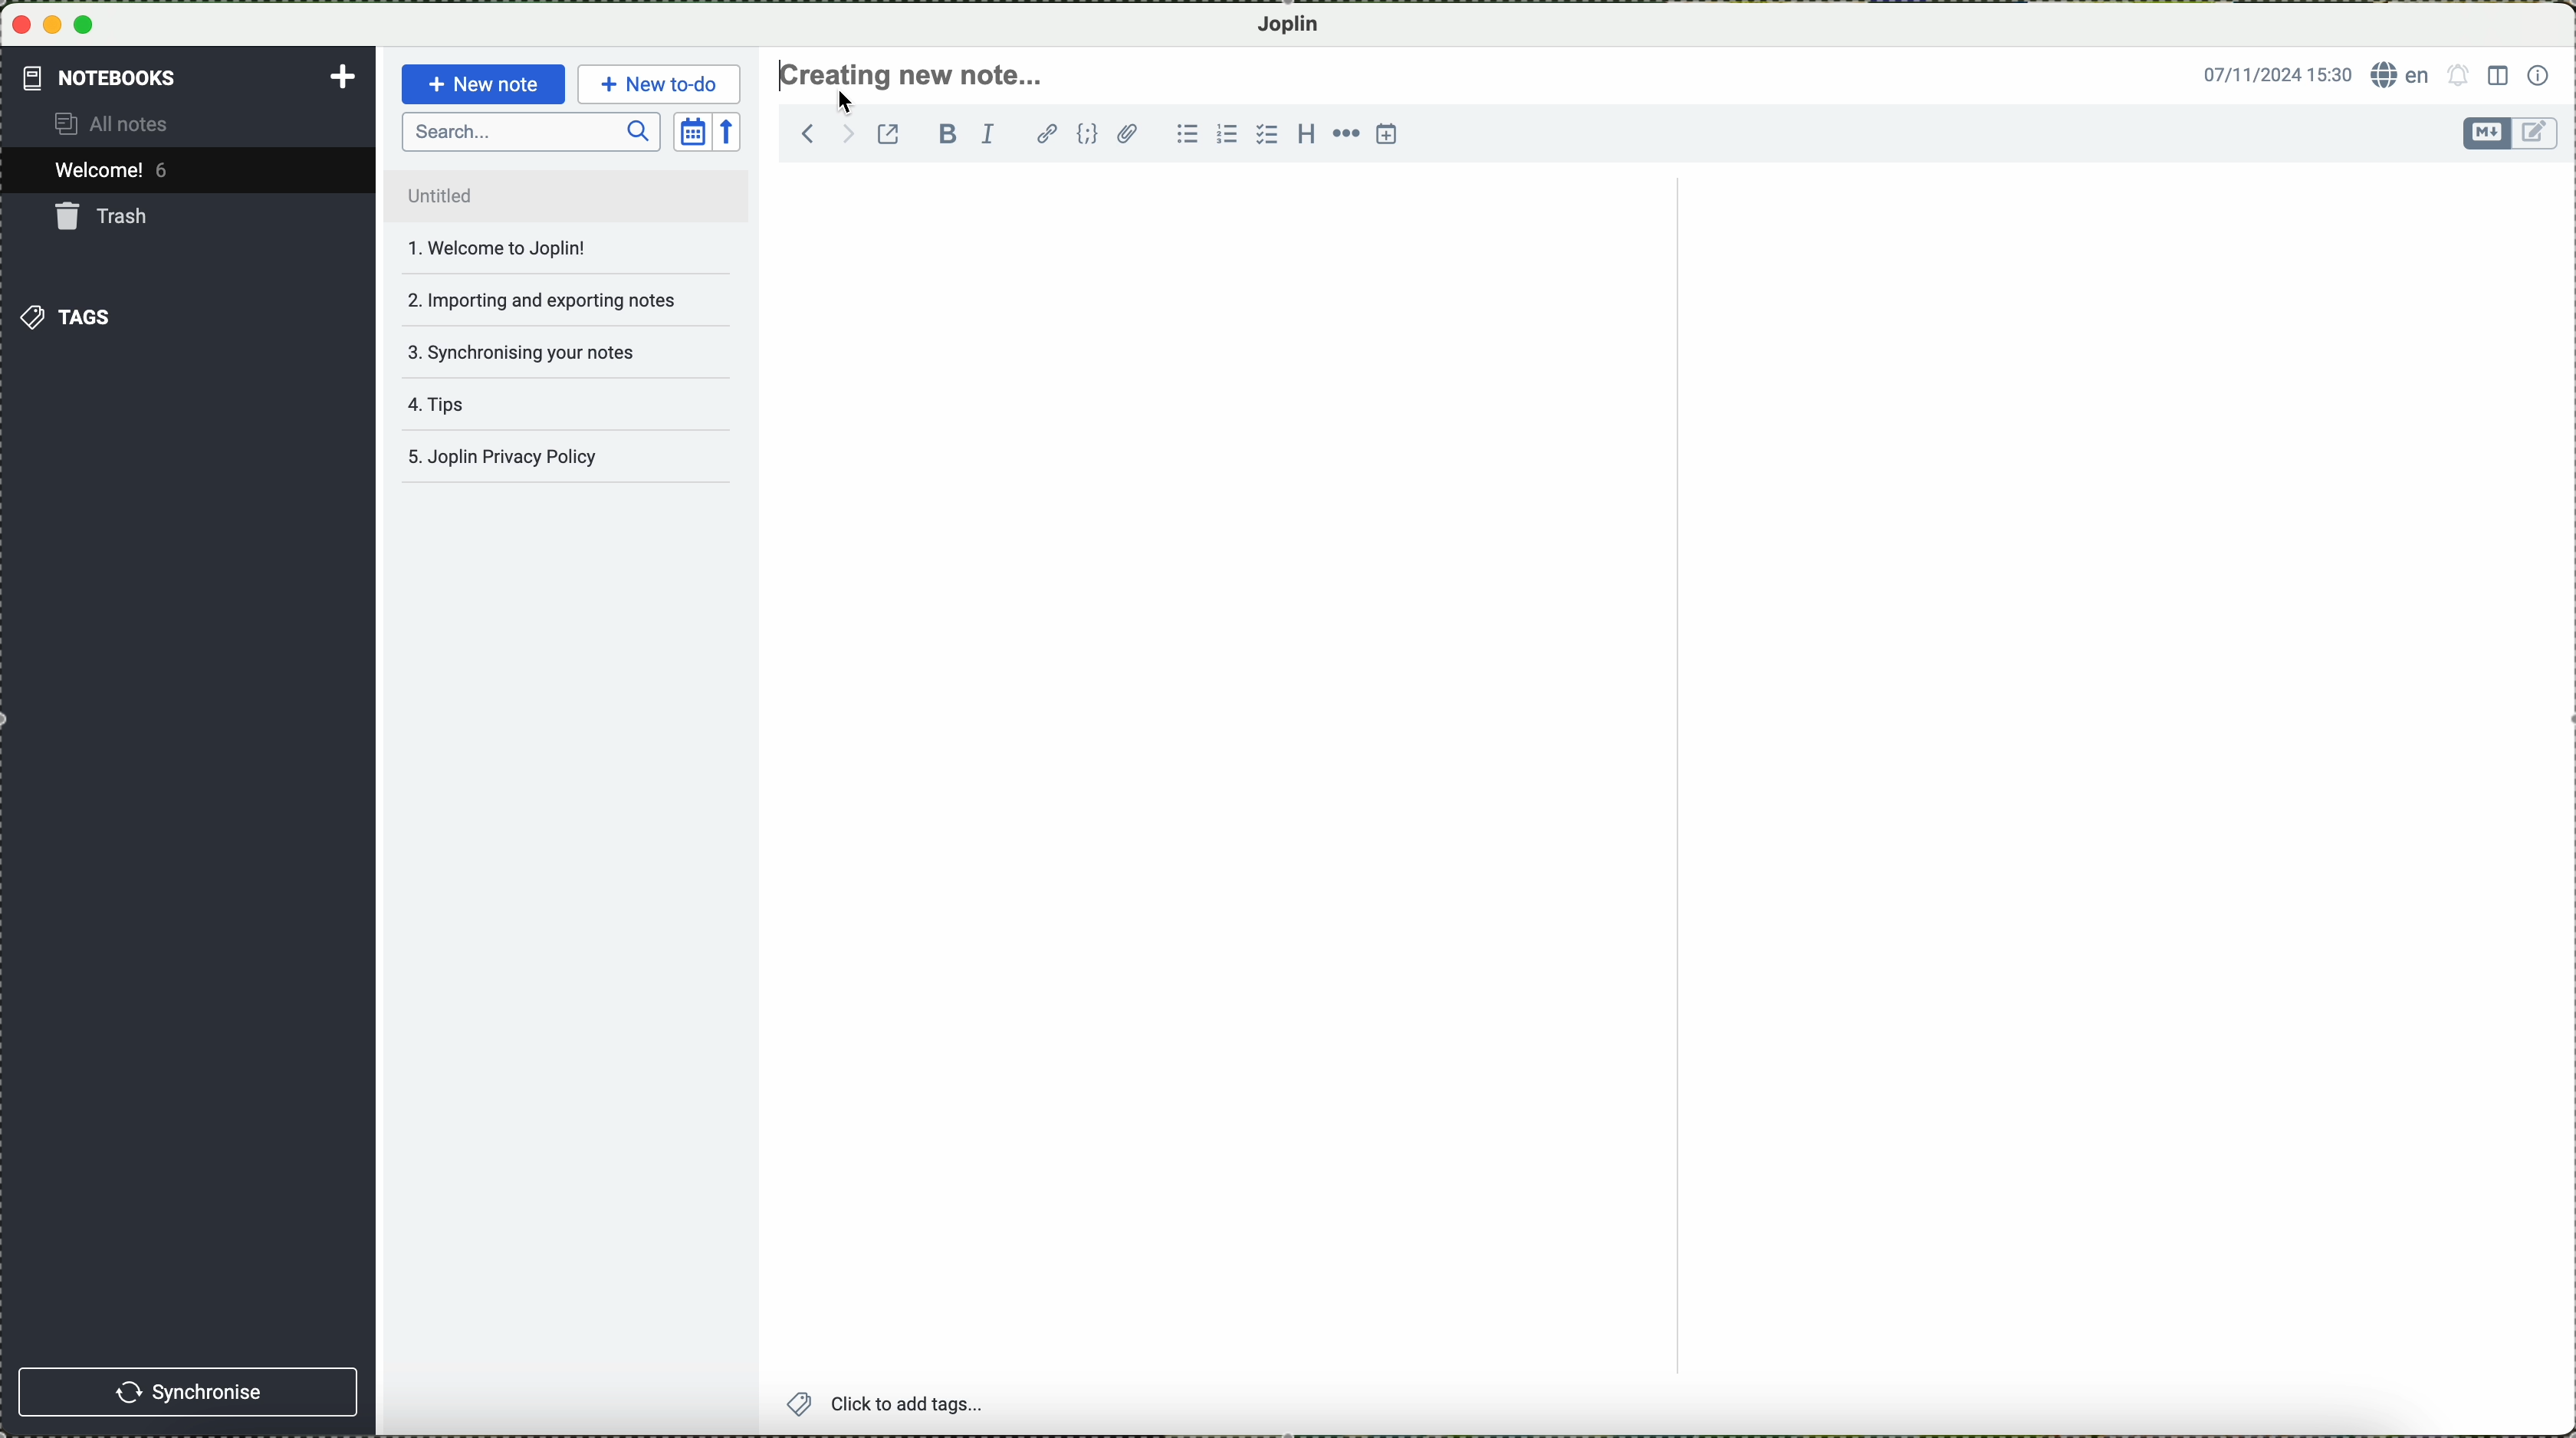 The image size is (2576, 1438). What do you see at coordinates (480, 84) in the screenshot?
I see `new note button` at bounding box center [480, 84].